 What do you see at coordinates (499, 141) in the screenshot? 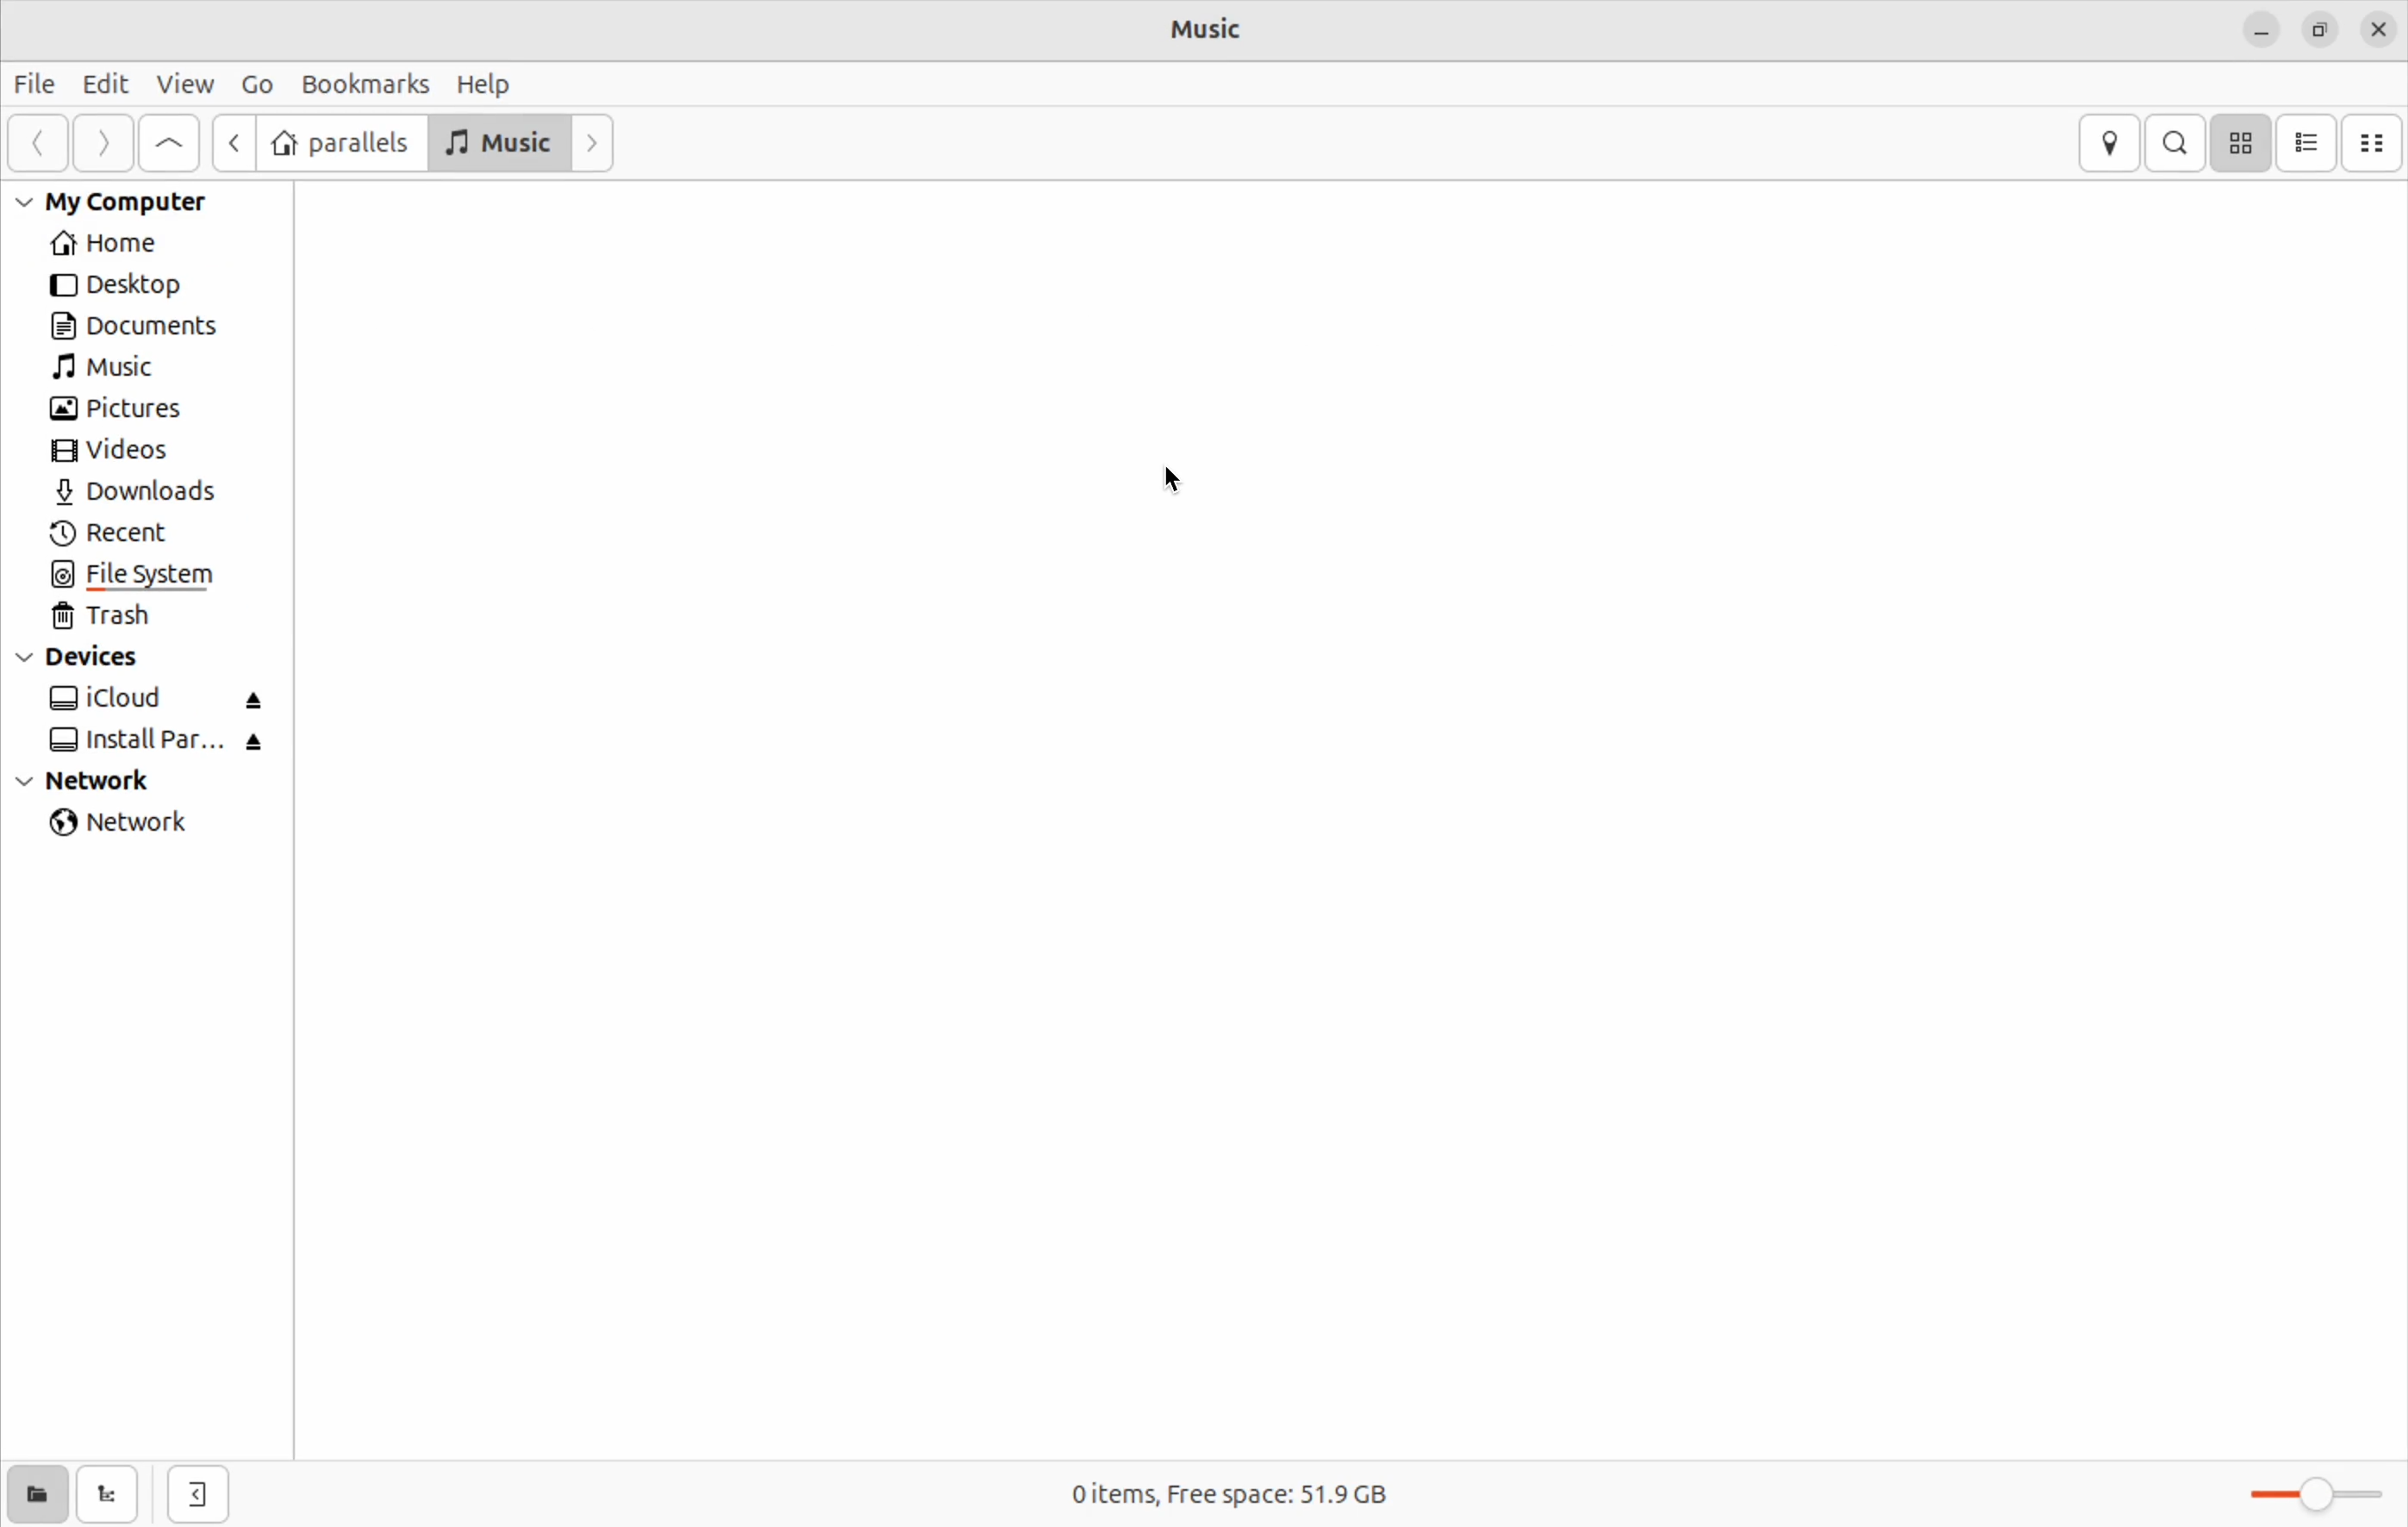
I see `music` at bounding box center [499, 141].